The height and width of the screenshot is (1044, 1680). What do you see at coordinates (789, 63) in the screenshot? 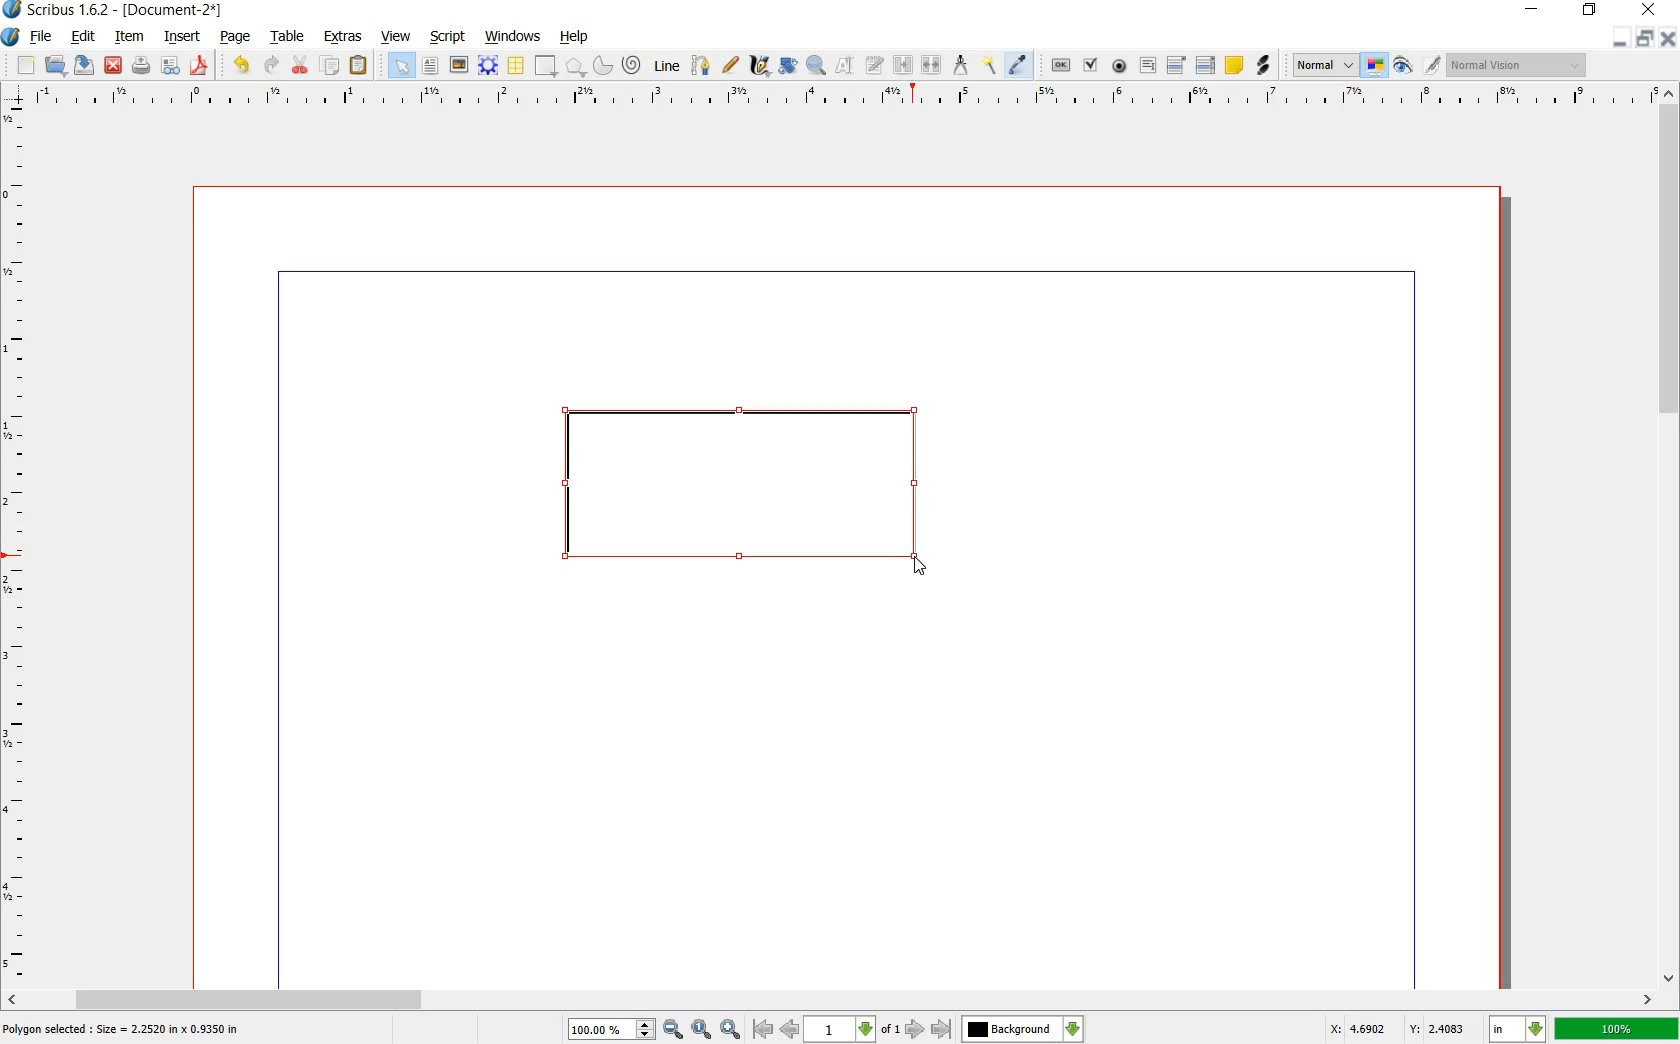
I see `ROTATE ITEM` at bounding box center [789, 63].